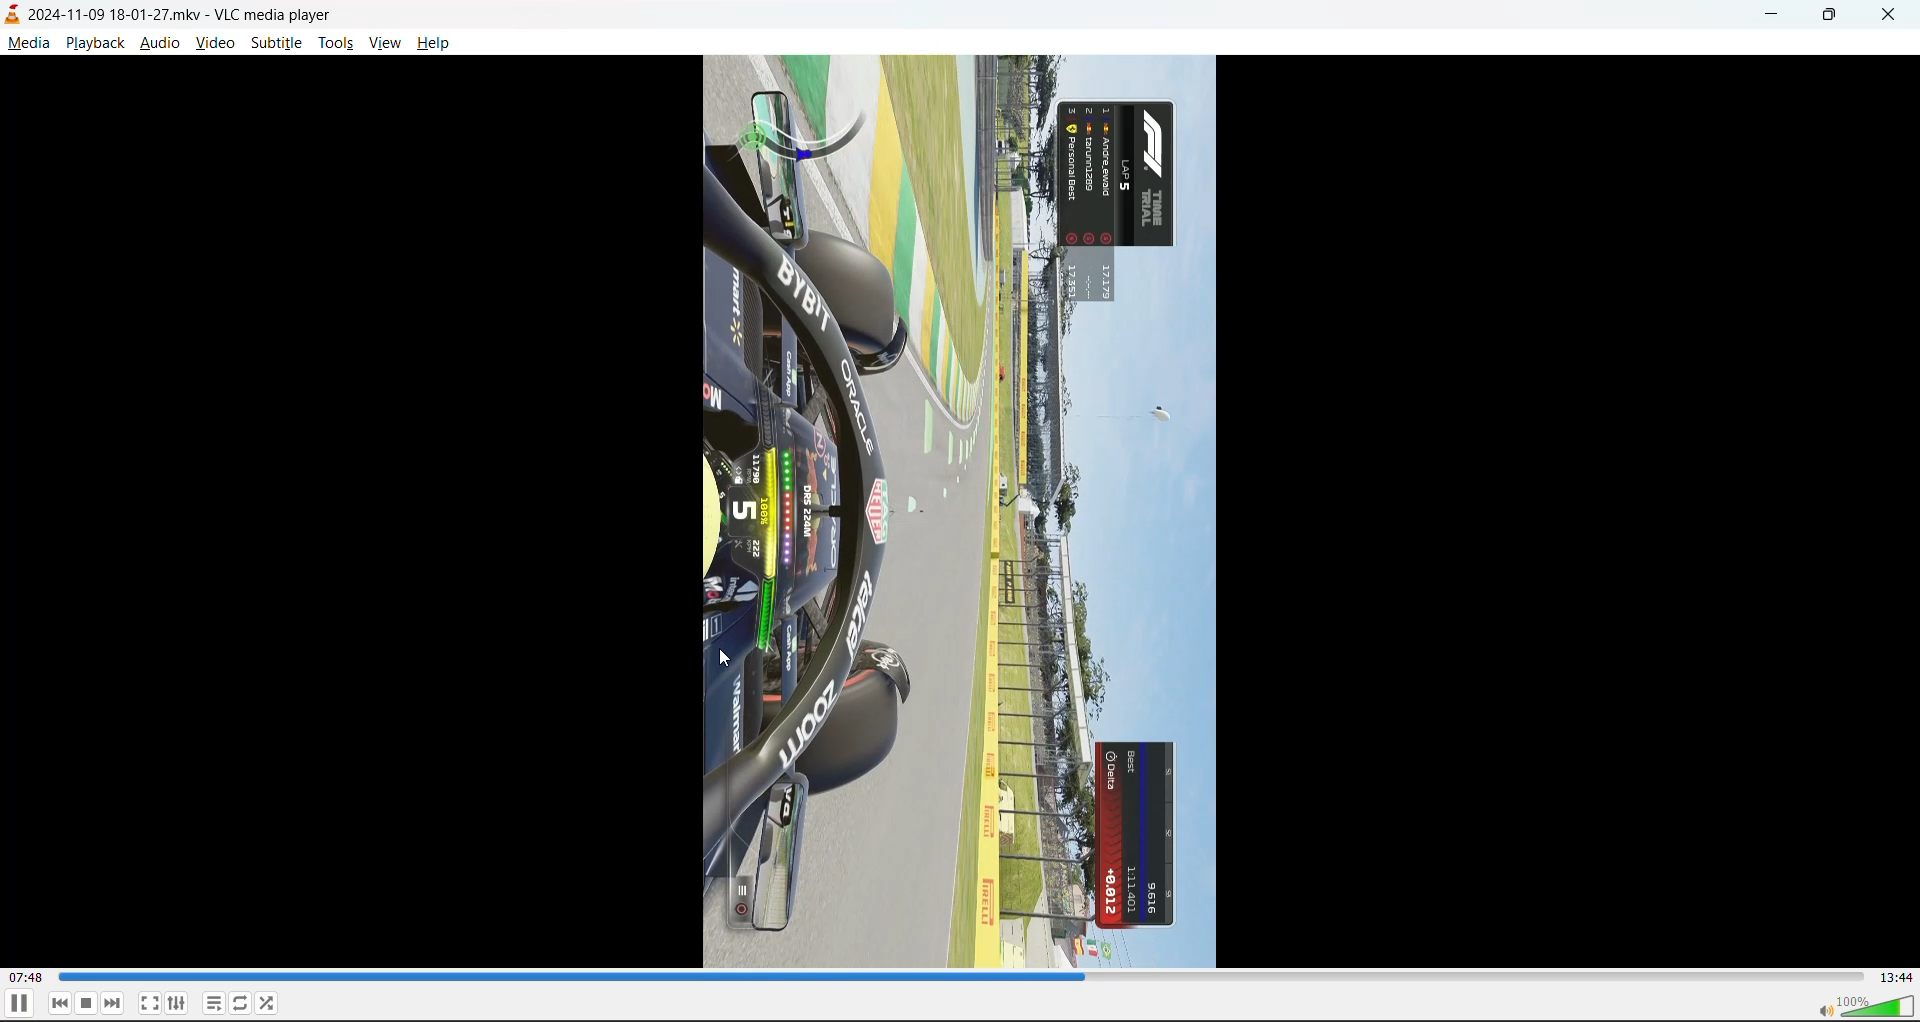  Describe the element at coordinates (215, 43) in the screenshot. I see `video` at that location.